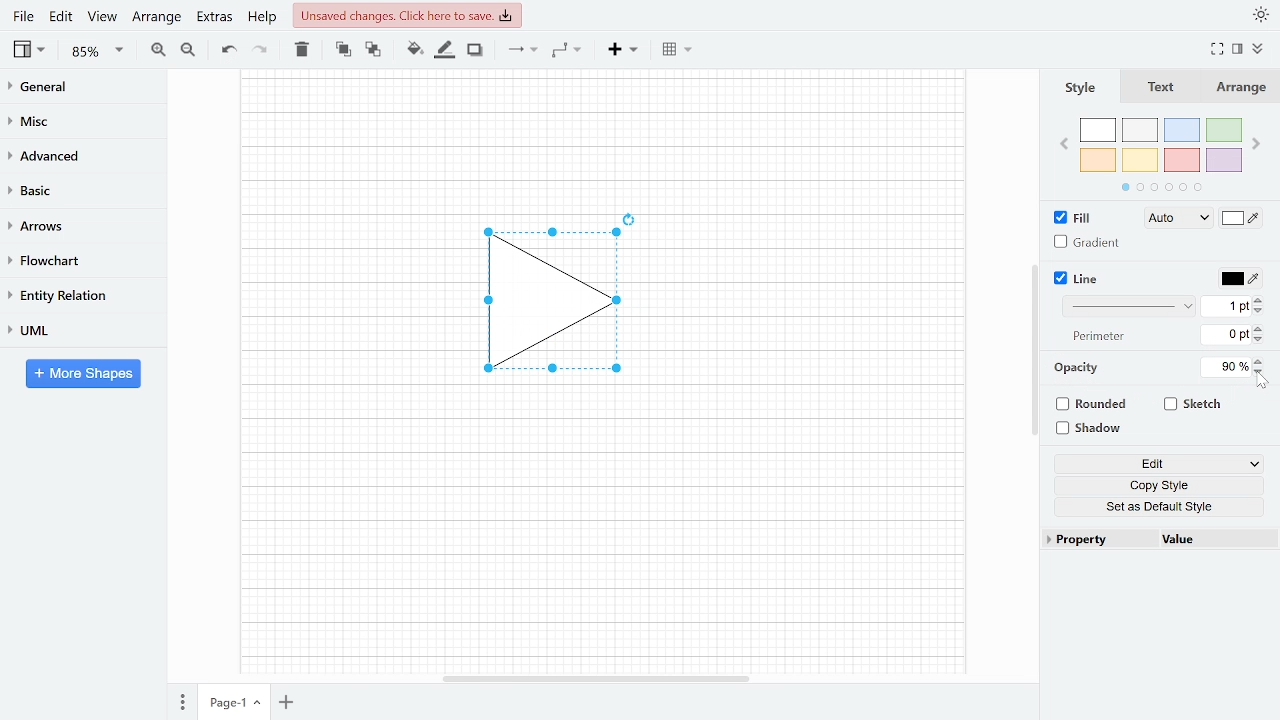 The image size is (1280, 720). Describe the element at coordinates (62, 16) in the screenshot. I see `Edit` at that location.